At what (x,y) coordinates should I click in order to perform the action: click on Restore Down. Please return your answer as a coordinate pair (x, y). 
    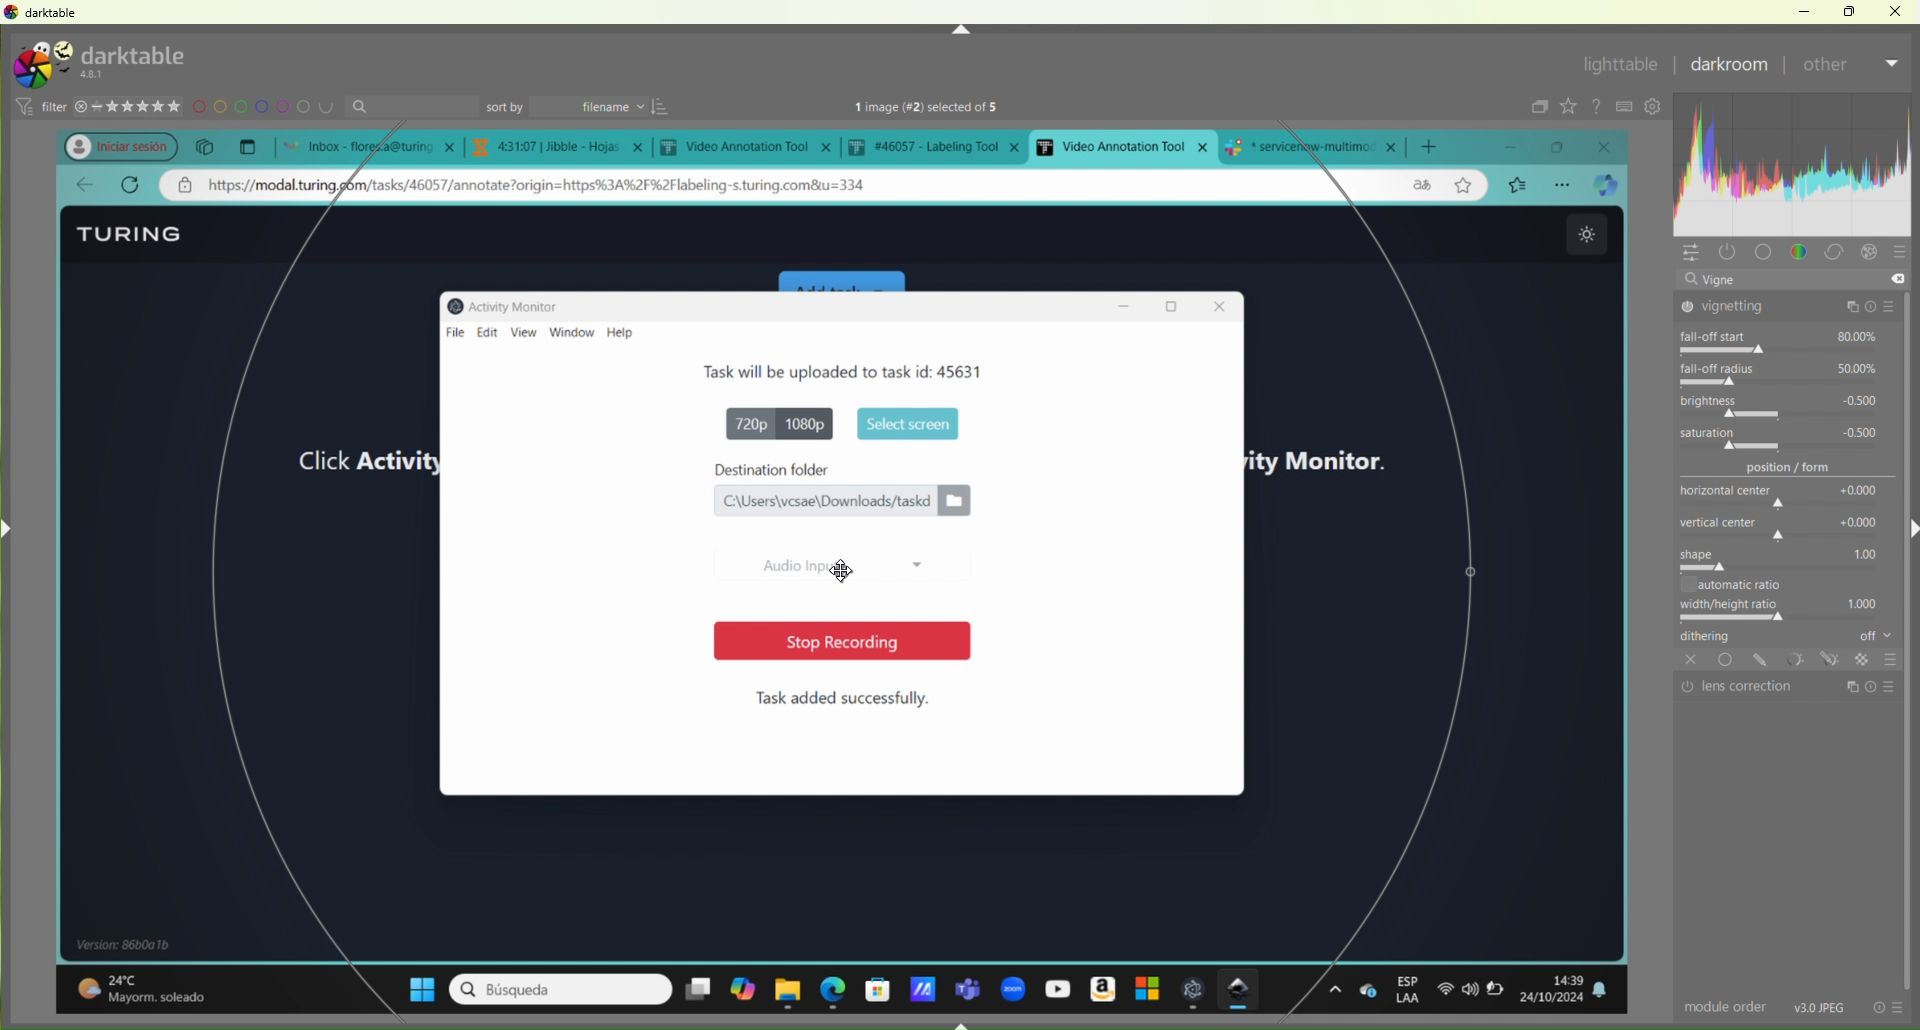
    Looking at the image, I should click on (1850, 12).